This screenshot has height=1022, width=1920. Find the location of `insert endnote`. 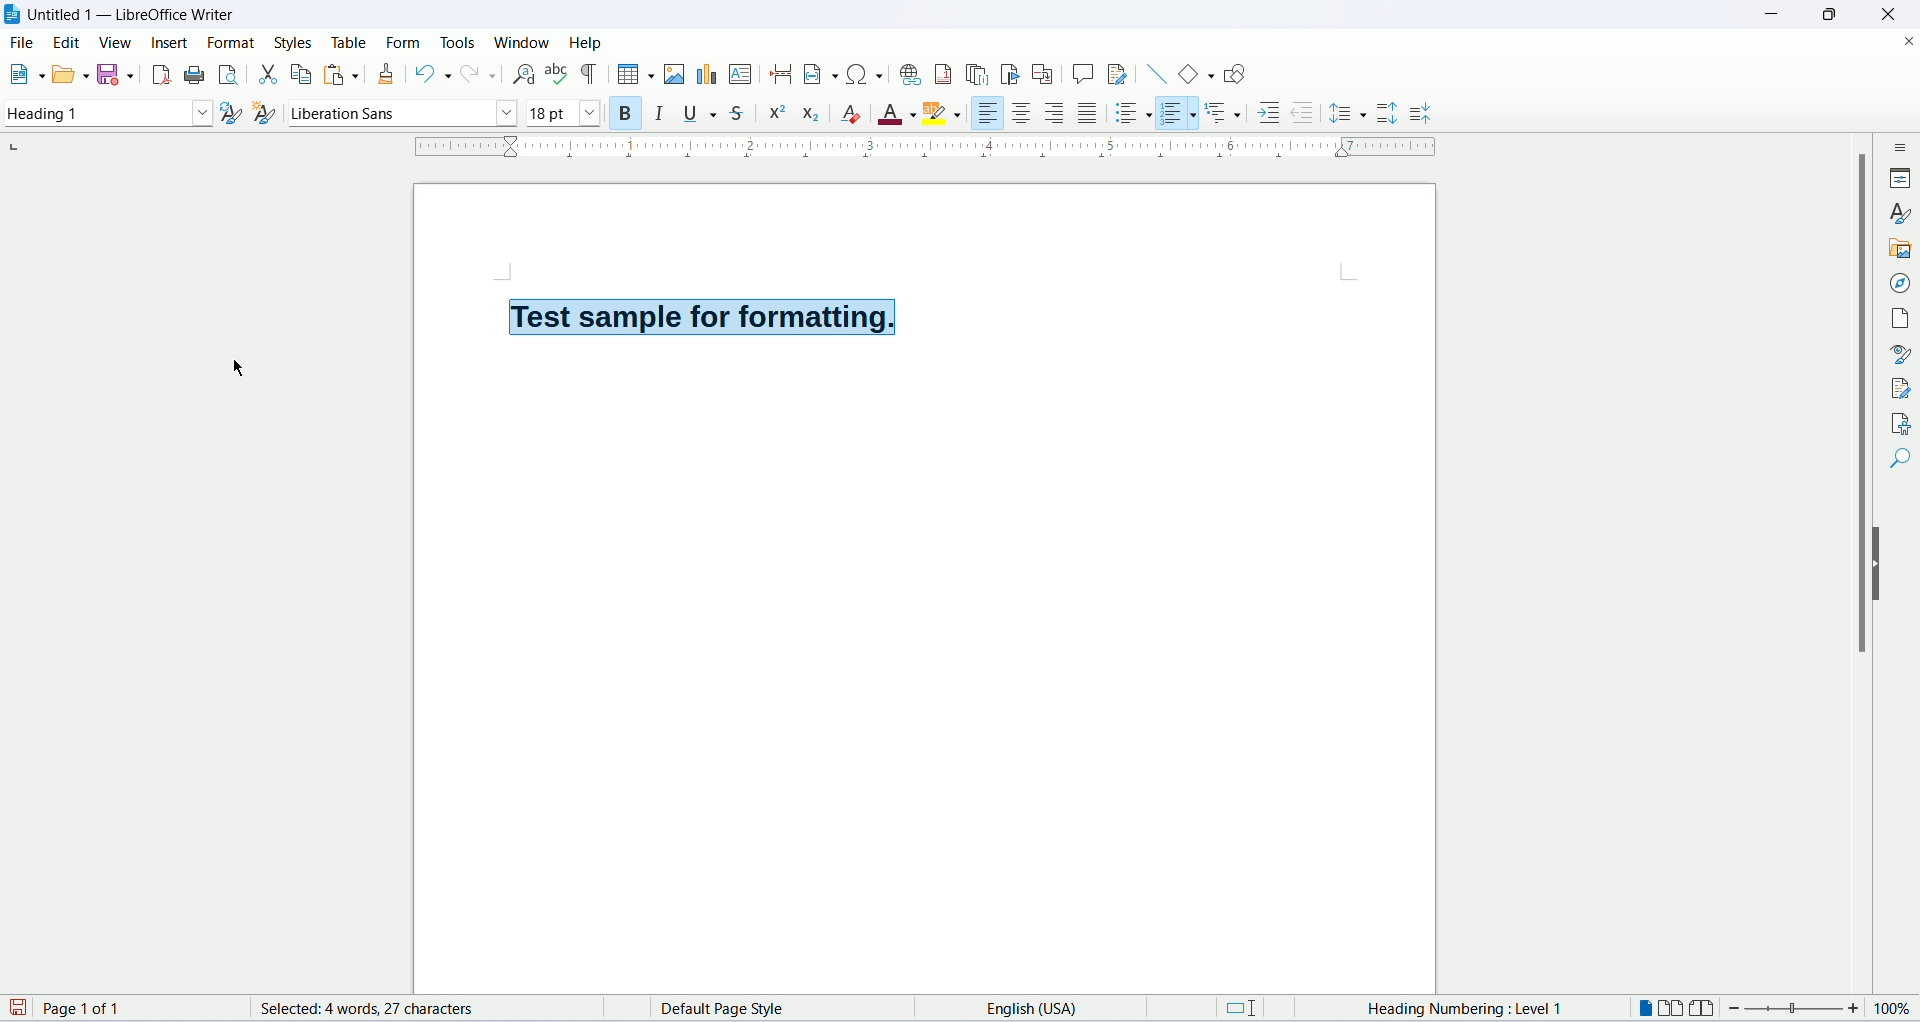

insert endnote is located at coordinates (980, 72).